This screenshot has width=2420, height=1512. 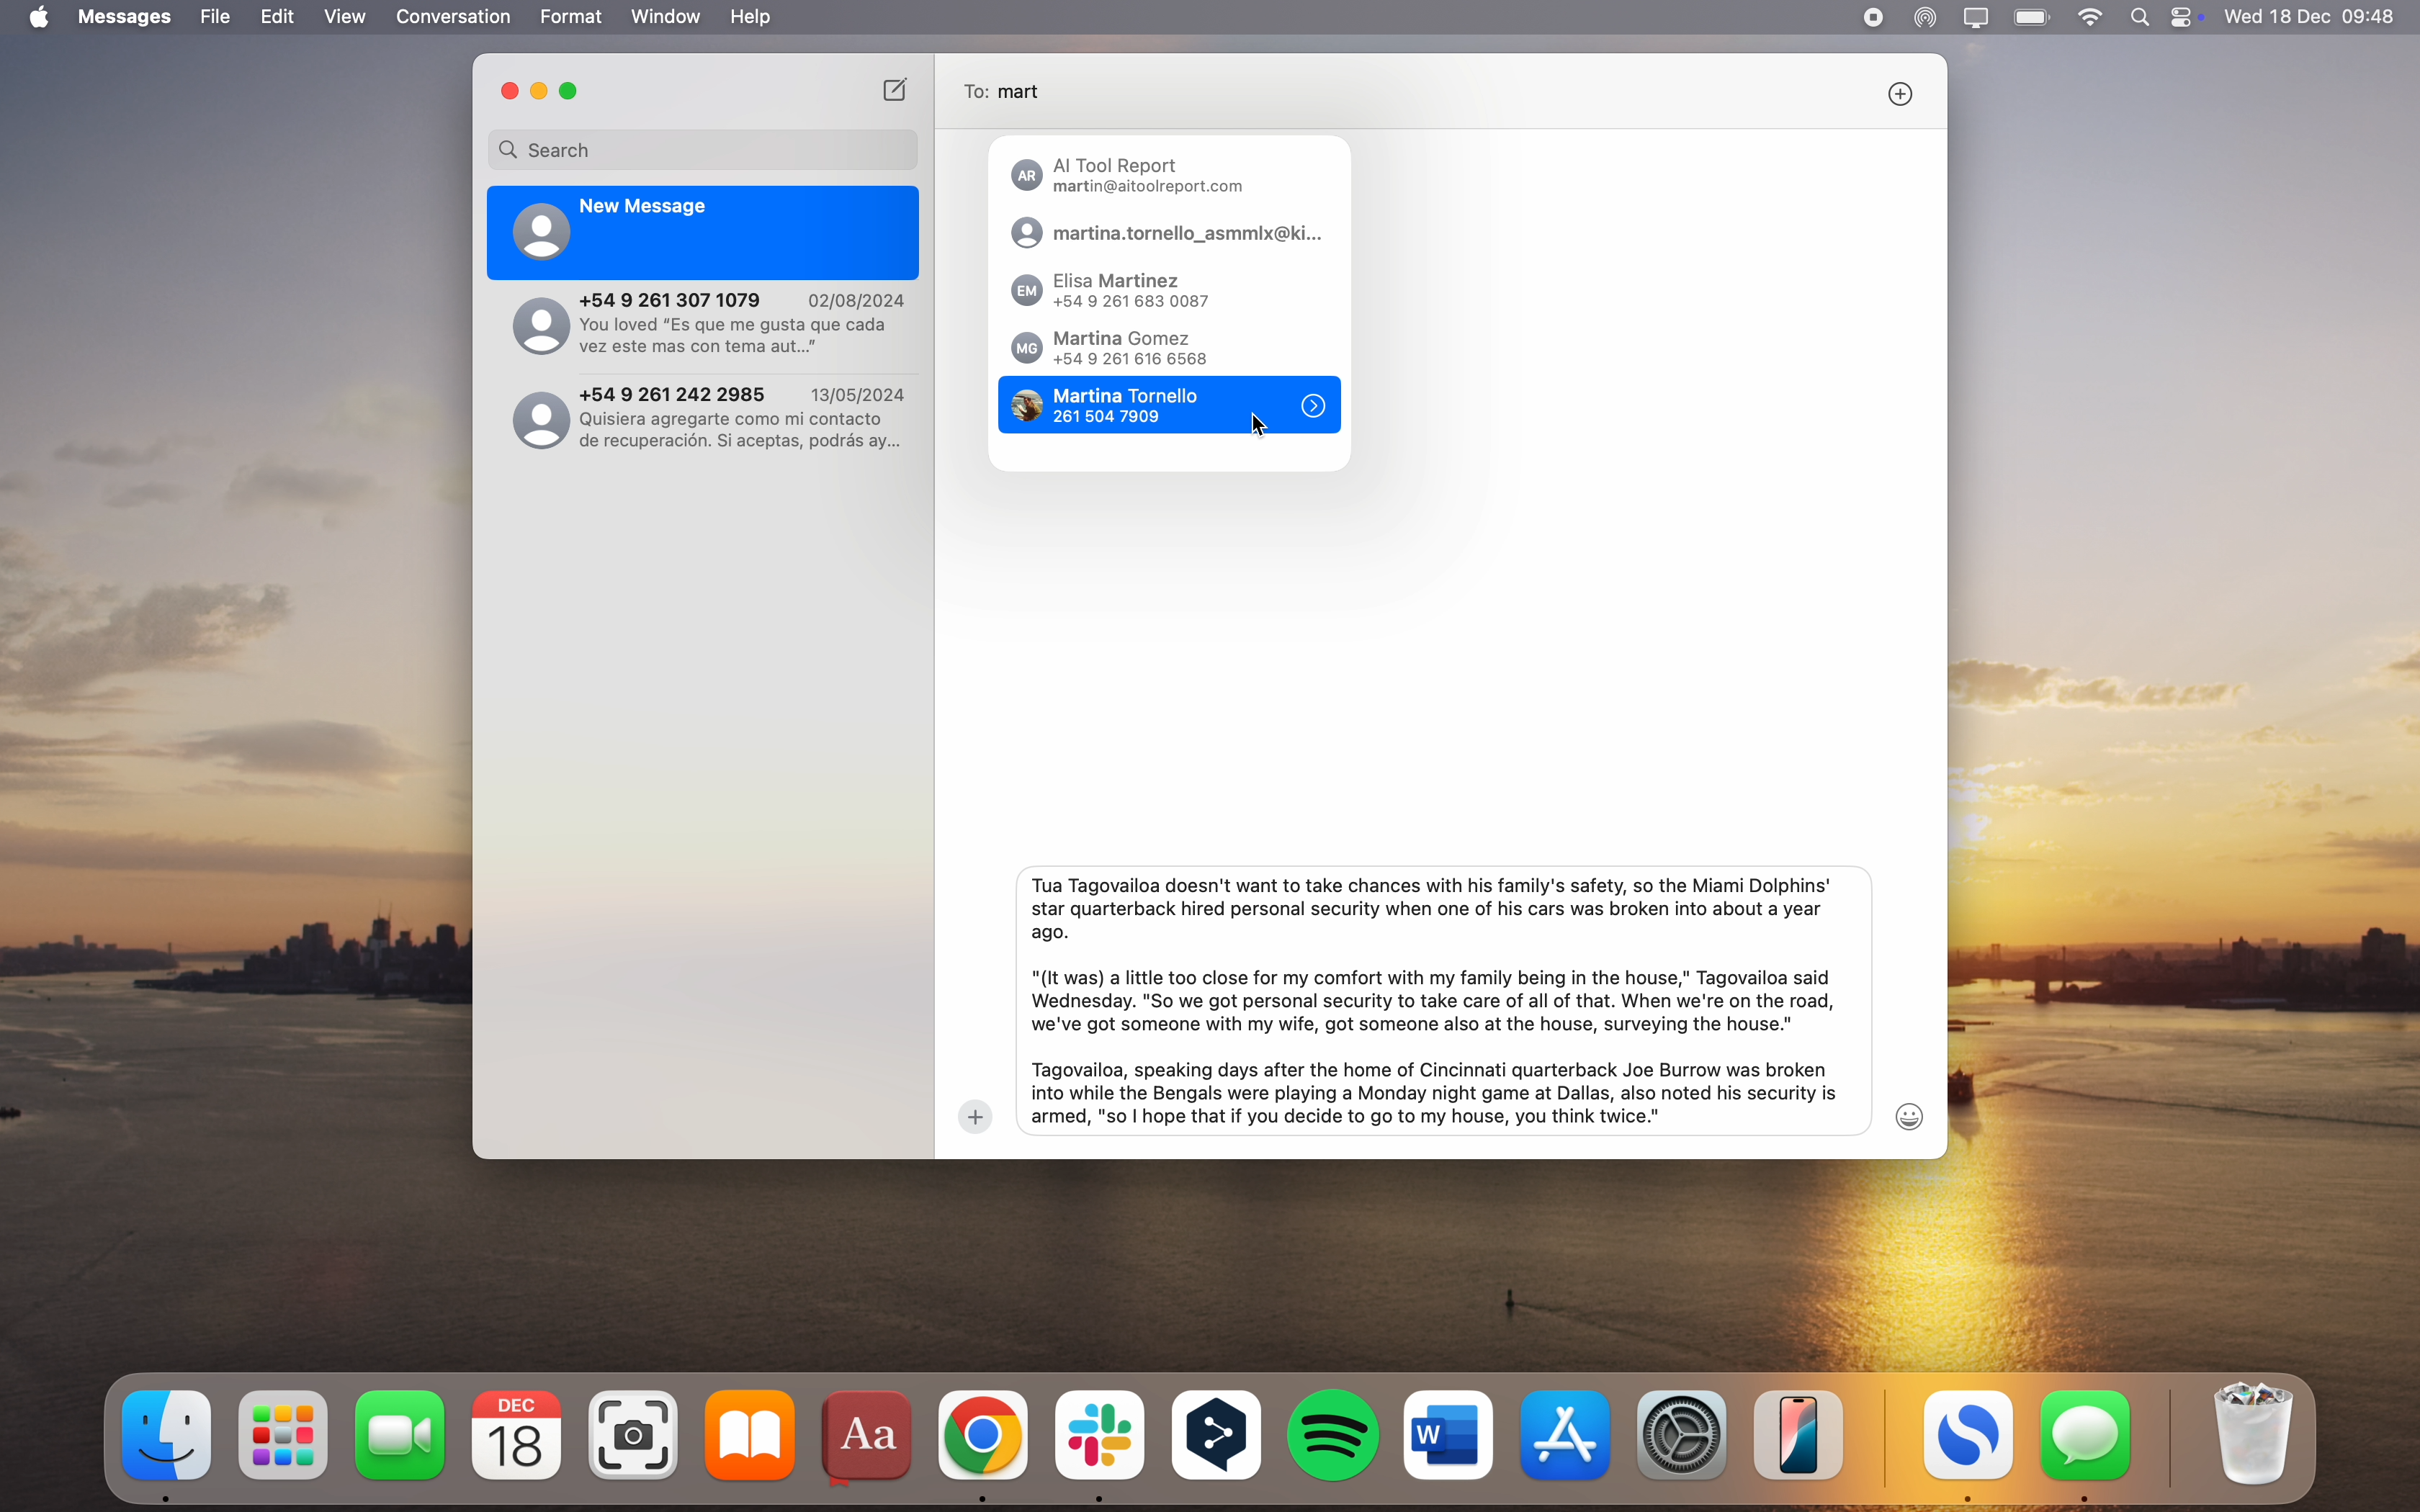 What do you see at coordinates (637, 1436) in the screenshot?
I see `screenshot` at bounding box center [637, 1436].